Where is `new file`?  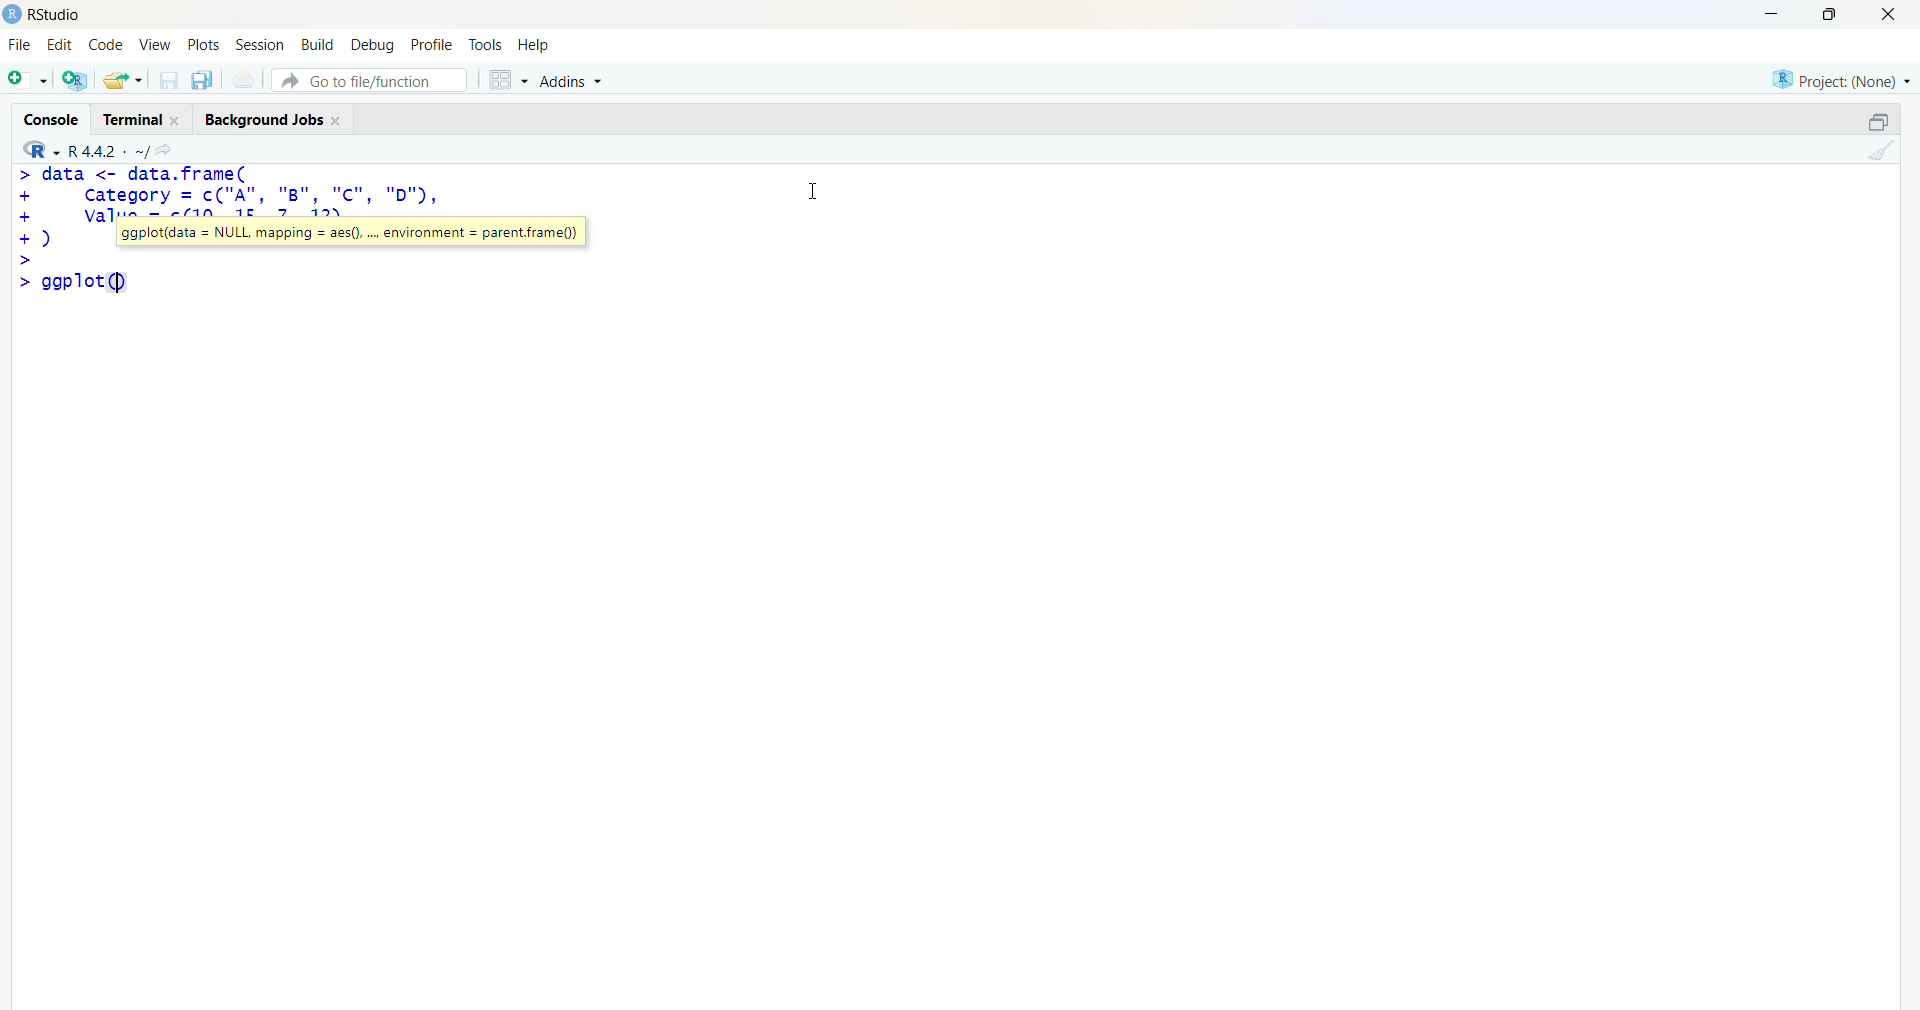
new file is located at coordinates (27, 77).